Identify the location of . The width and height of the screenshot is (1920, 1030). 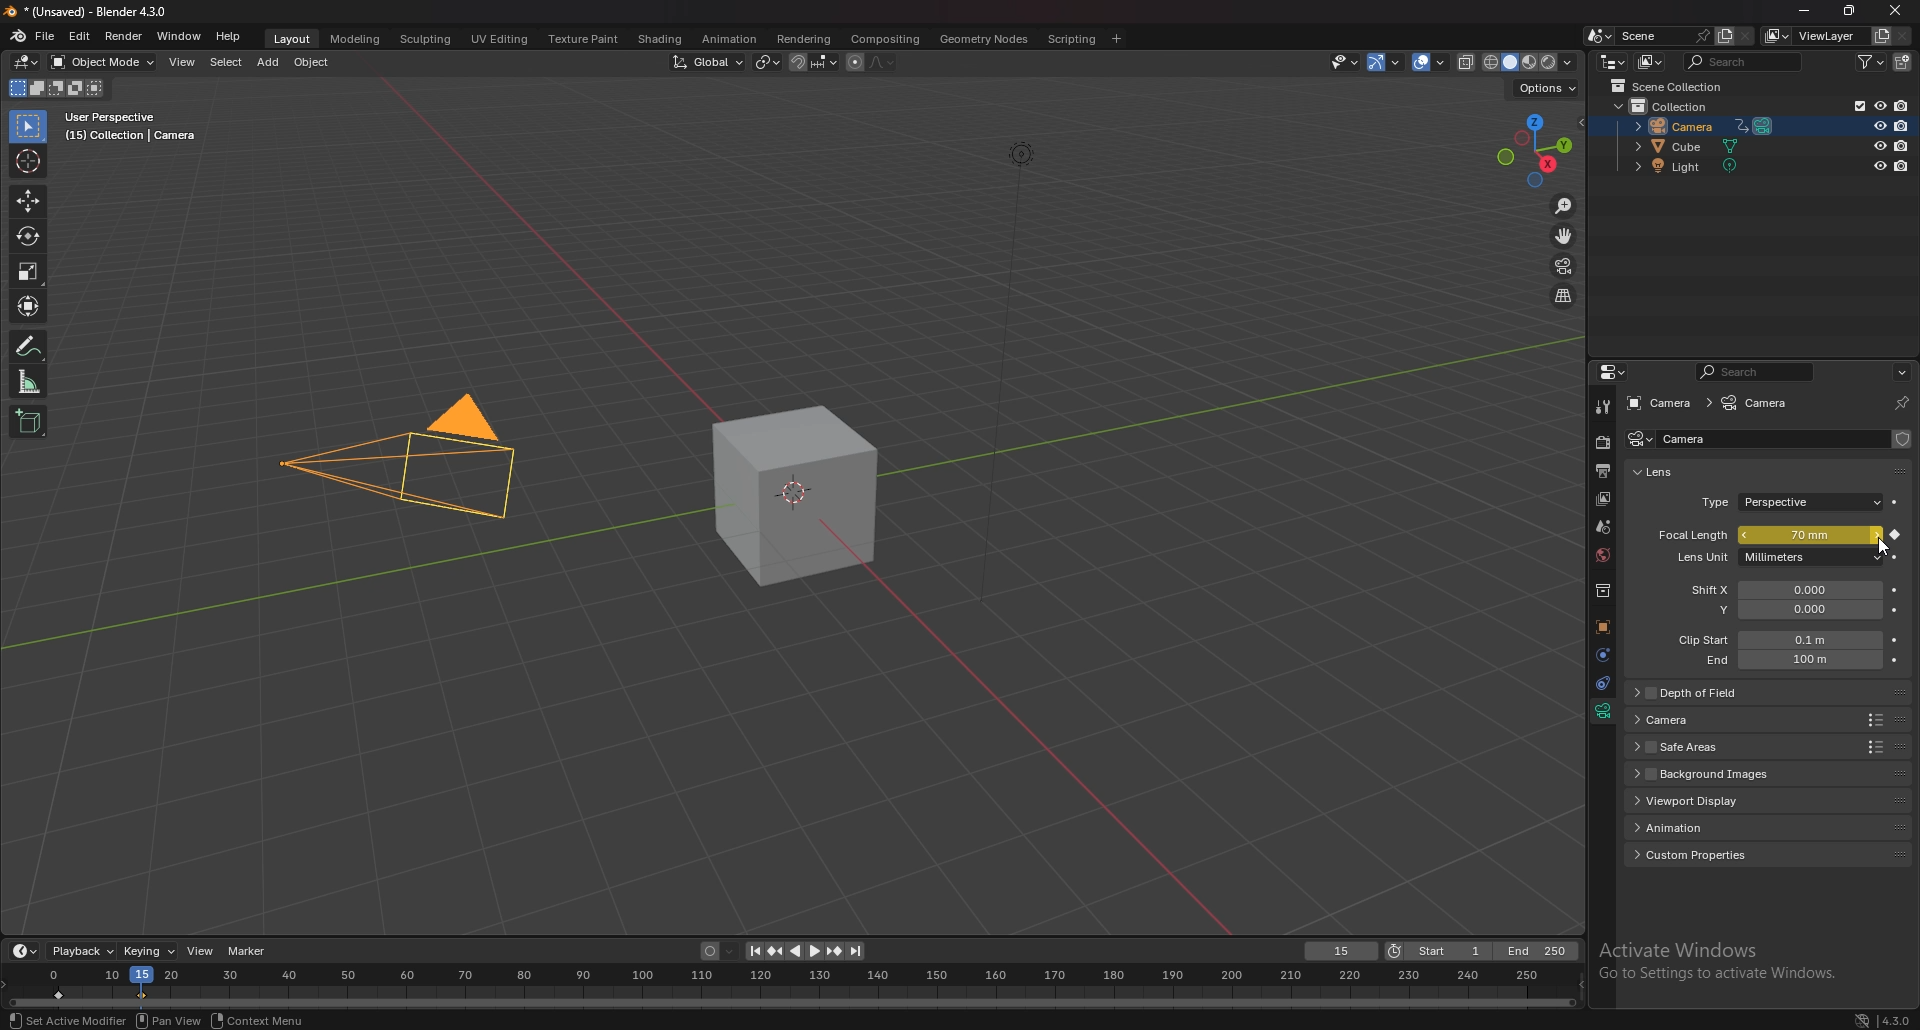
(1882, 1017).